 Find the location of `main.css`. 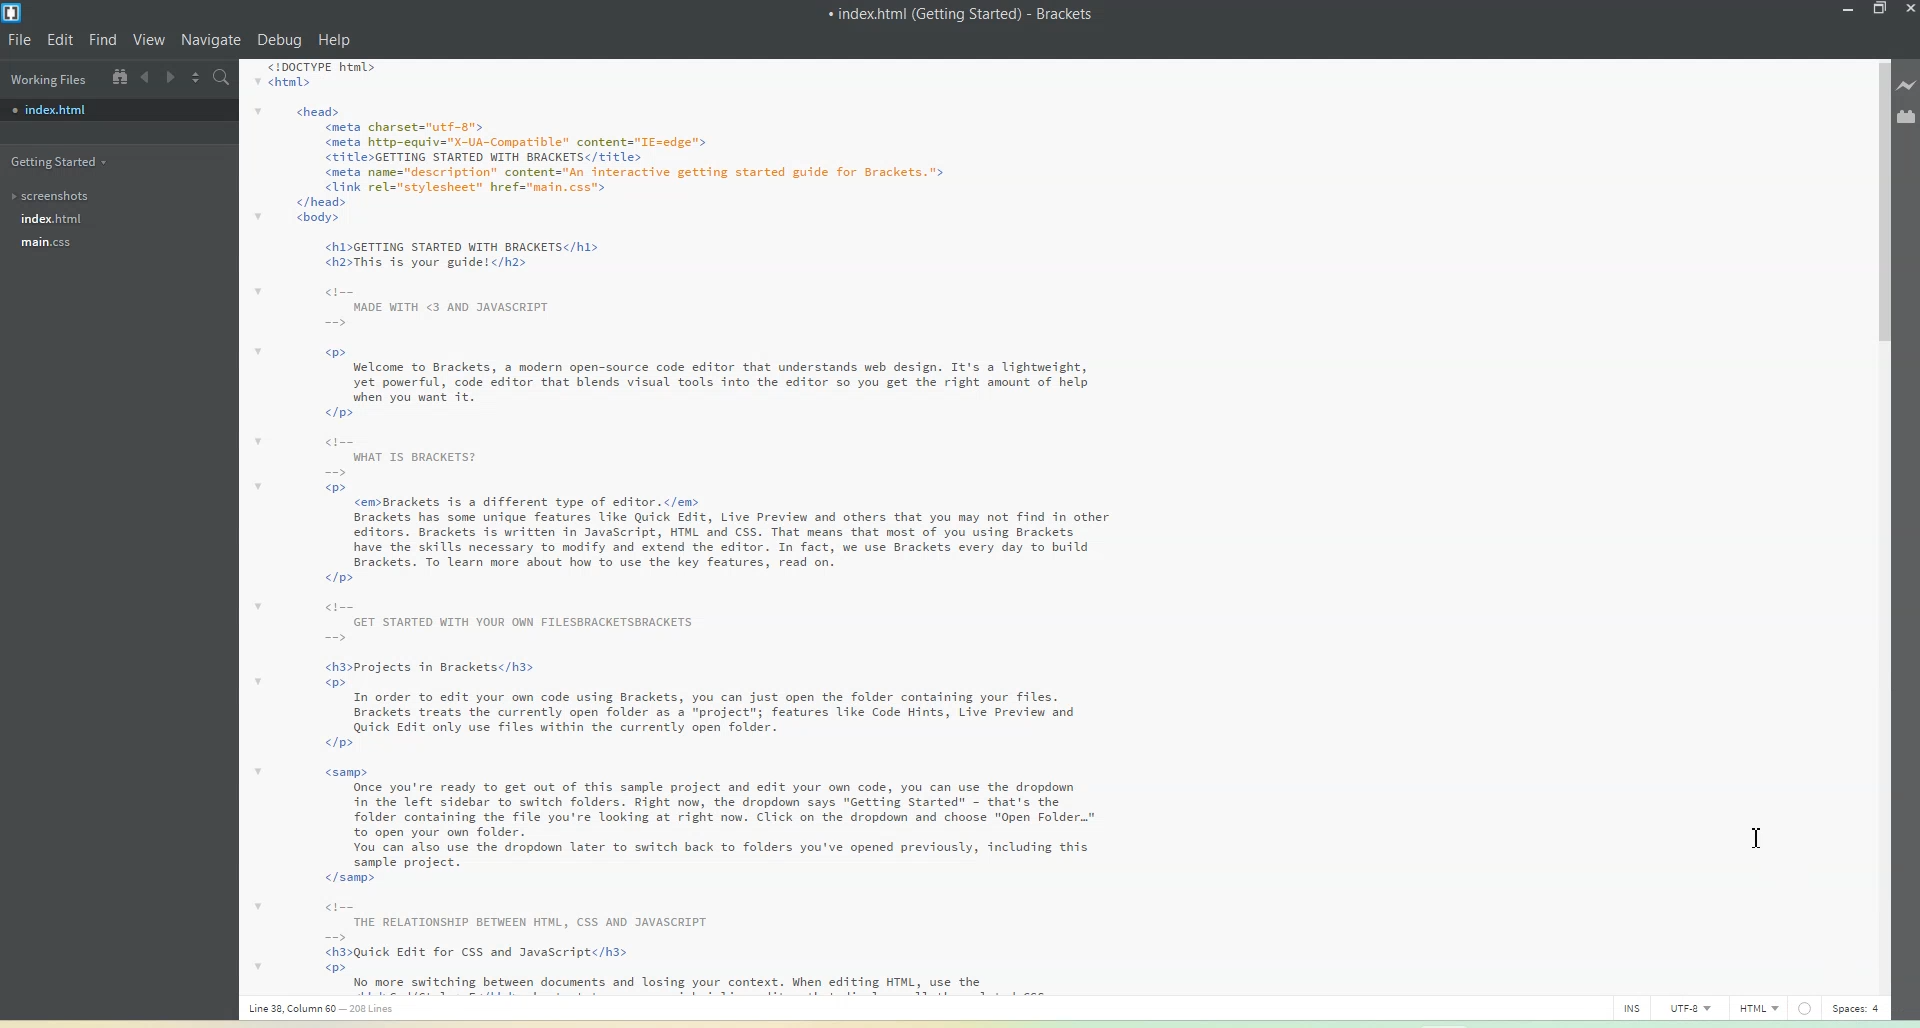

main.css is located at coordinates (47, 242).